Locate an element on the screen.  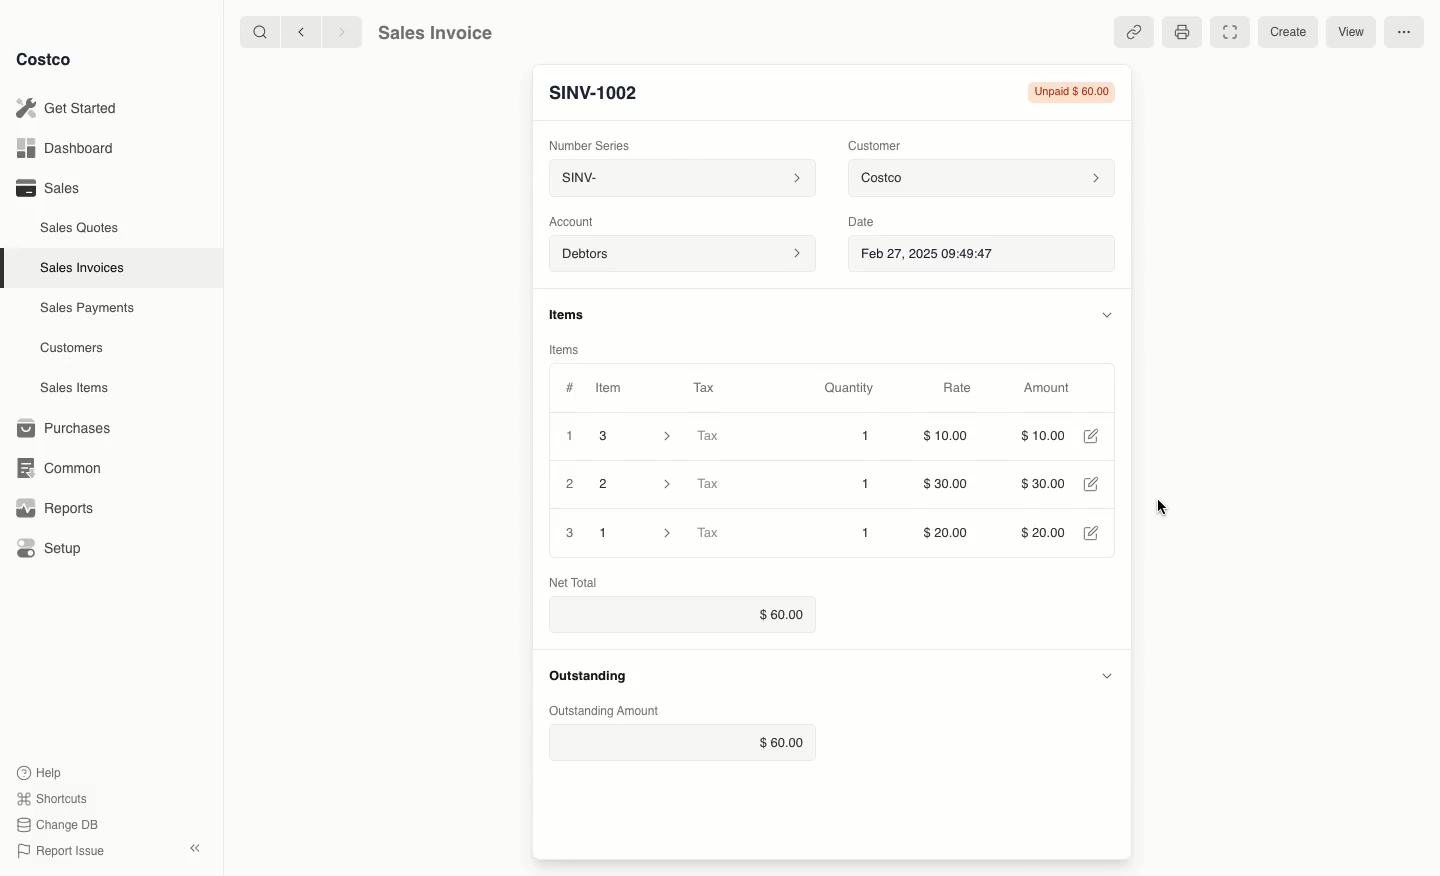
$60.00 is located at coordinates (682, 613).